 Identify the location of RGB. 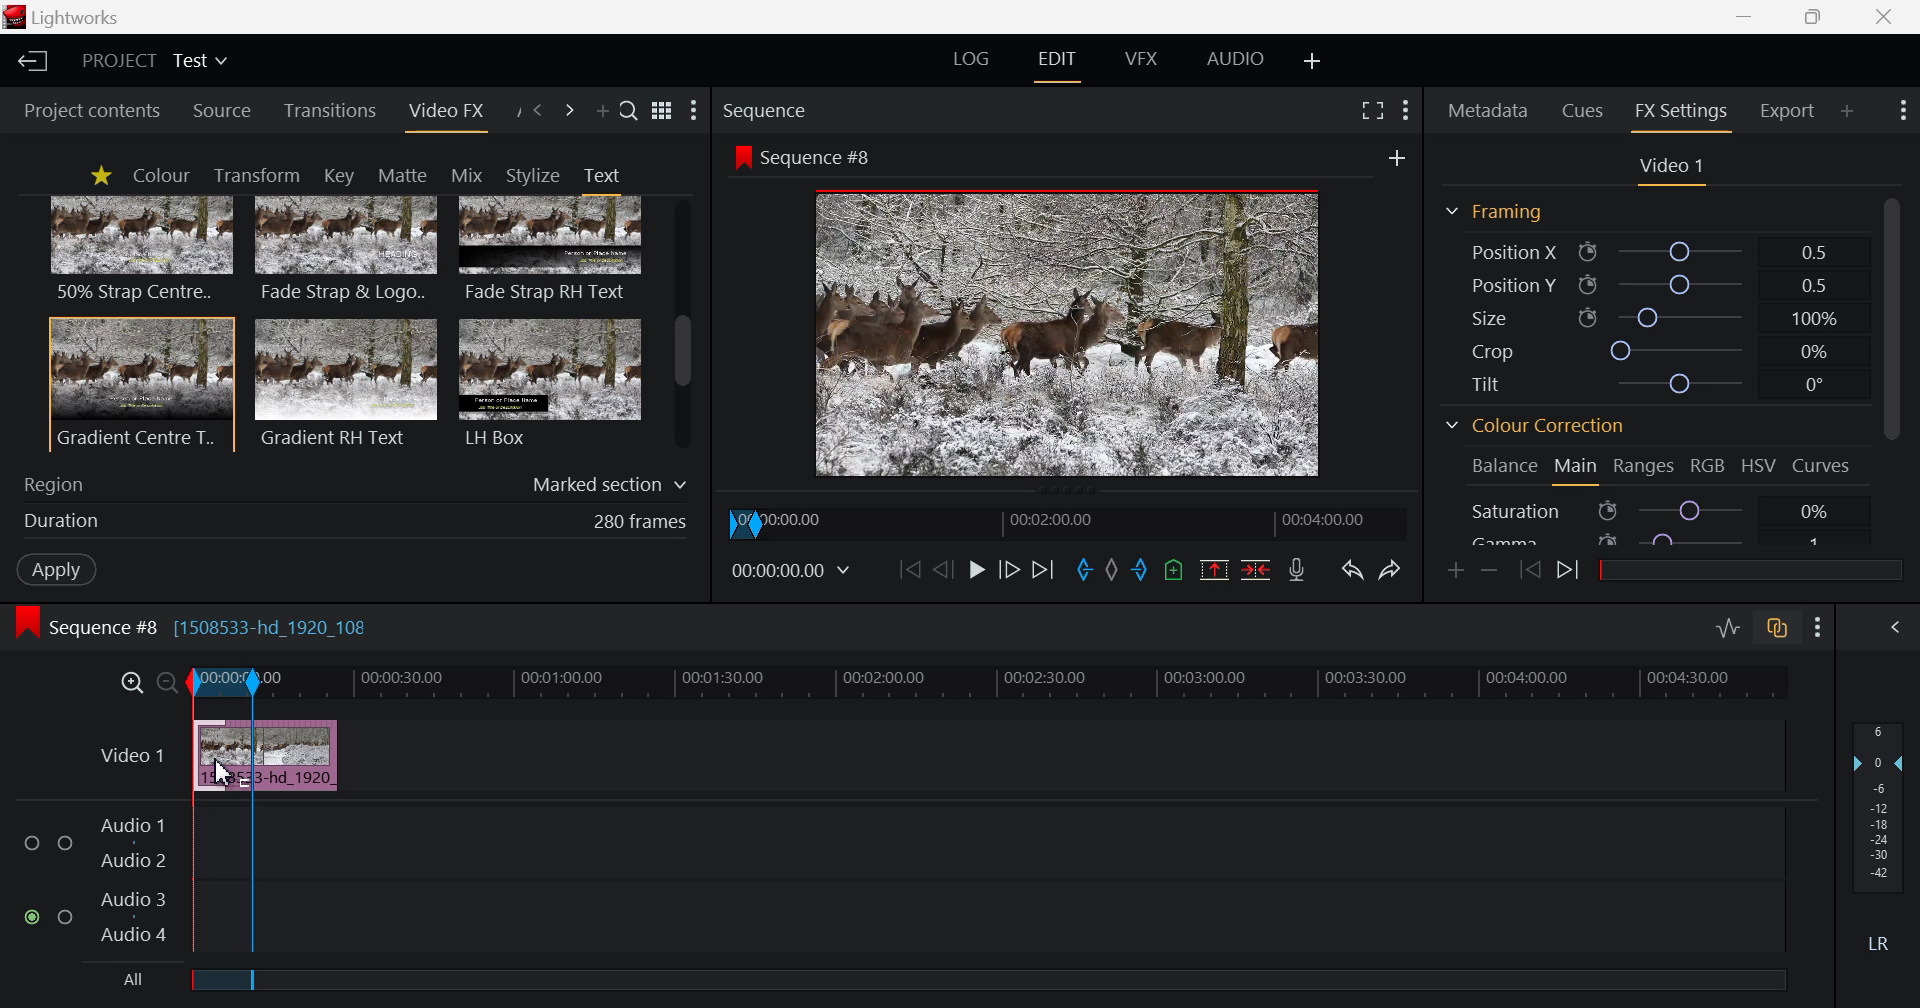
(1708, 469).